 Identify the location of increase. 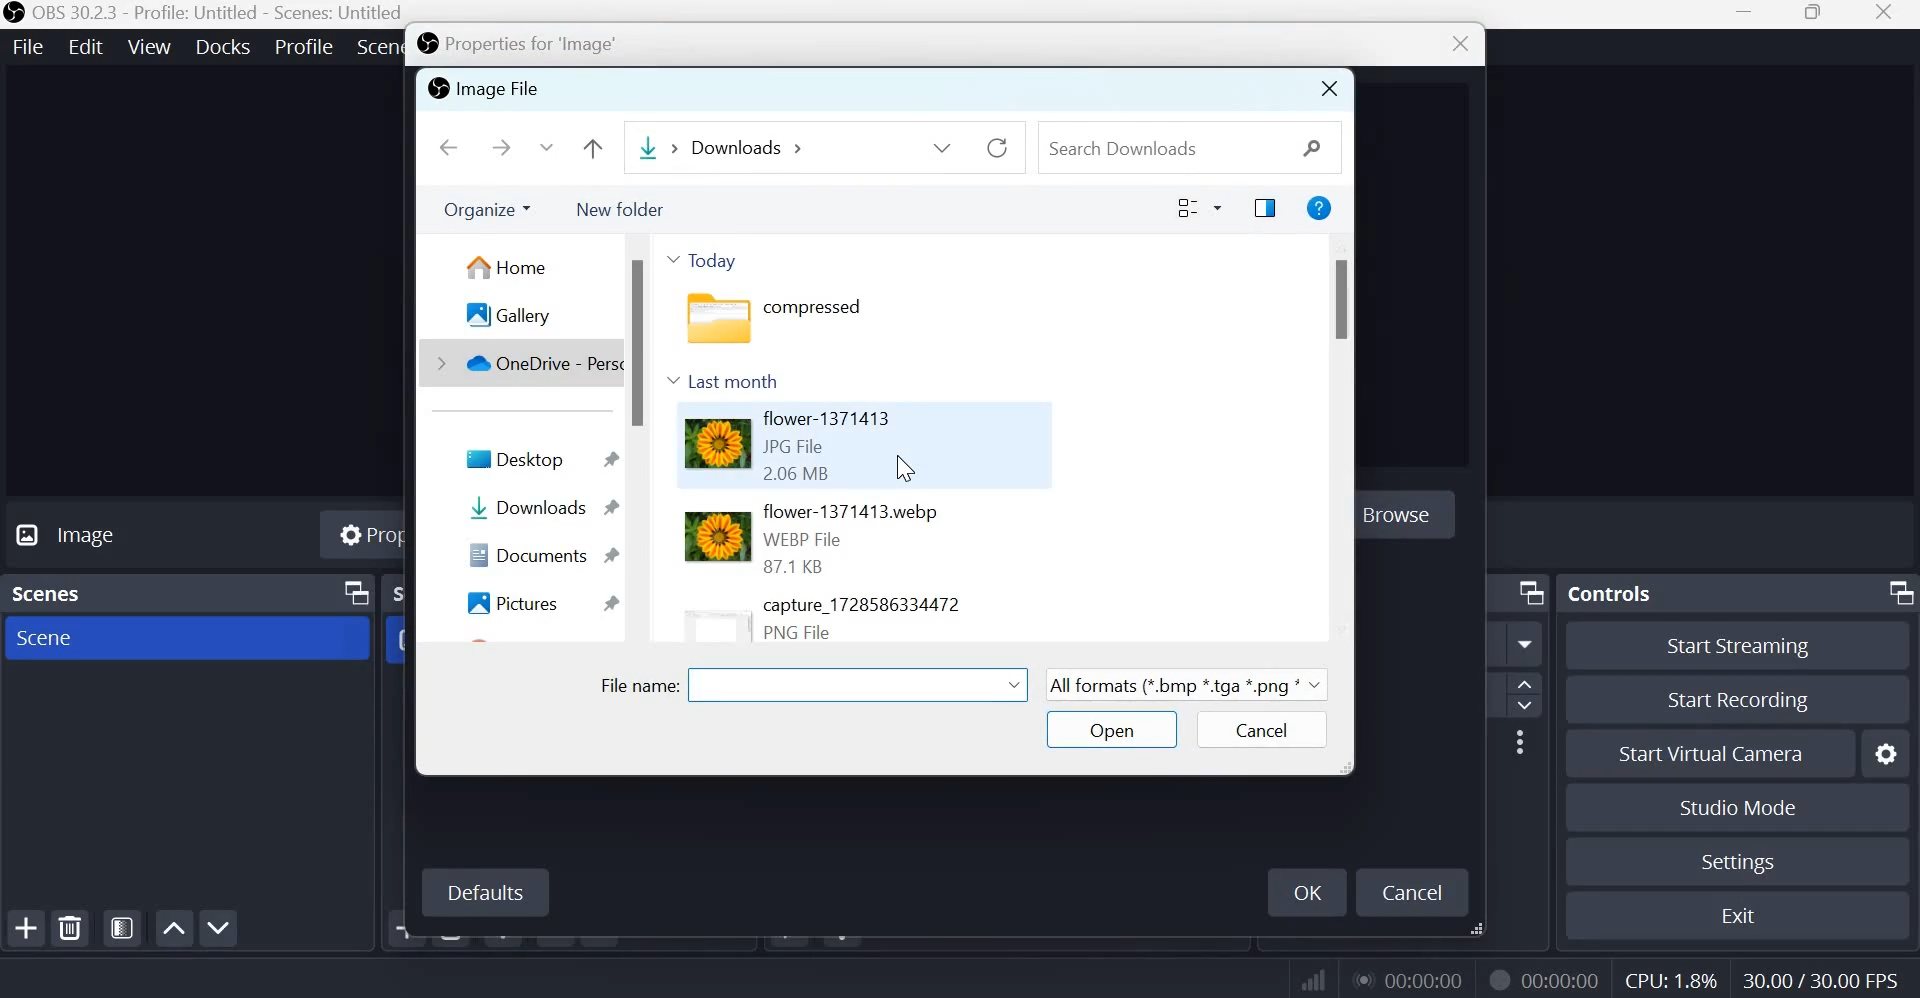
(1531, 685).